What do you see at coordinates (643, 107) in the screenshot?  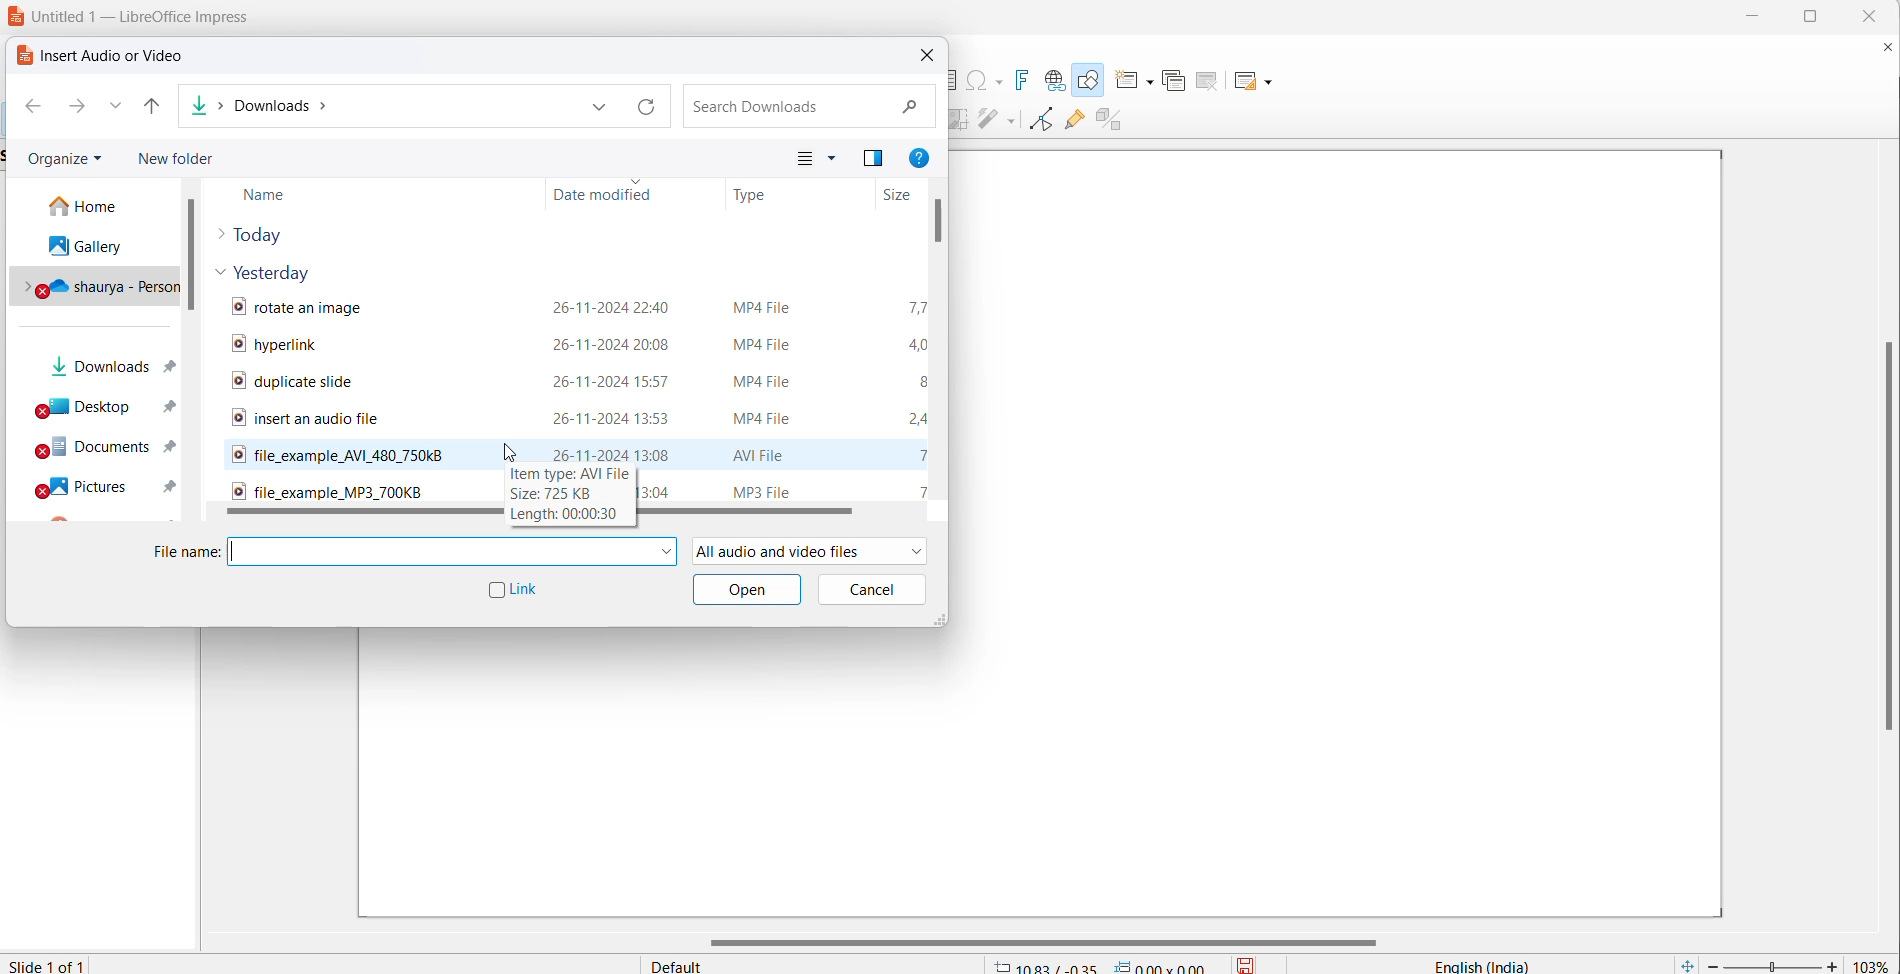 I see `path refresh` at bounding box center [643, 107].